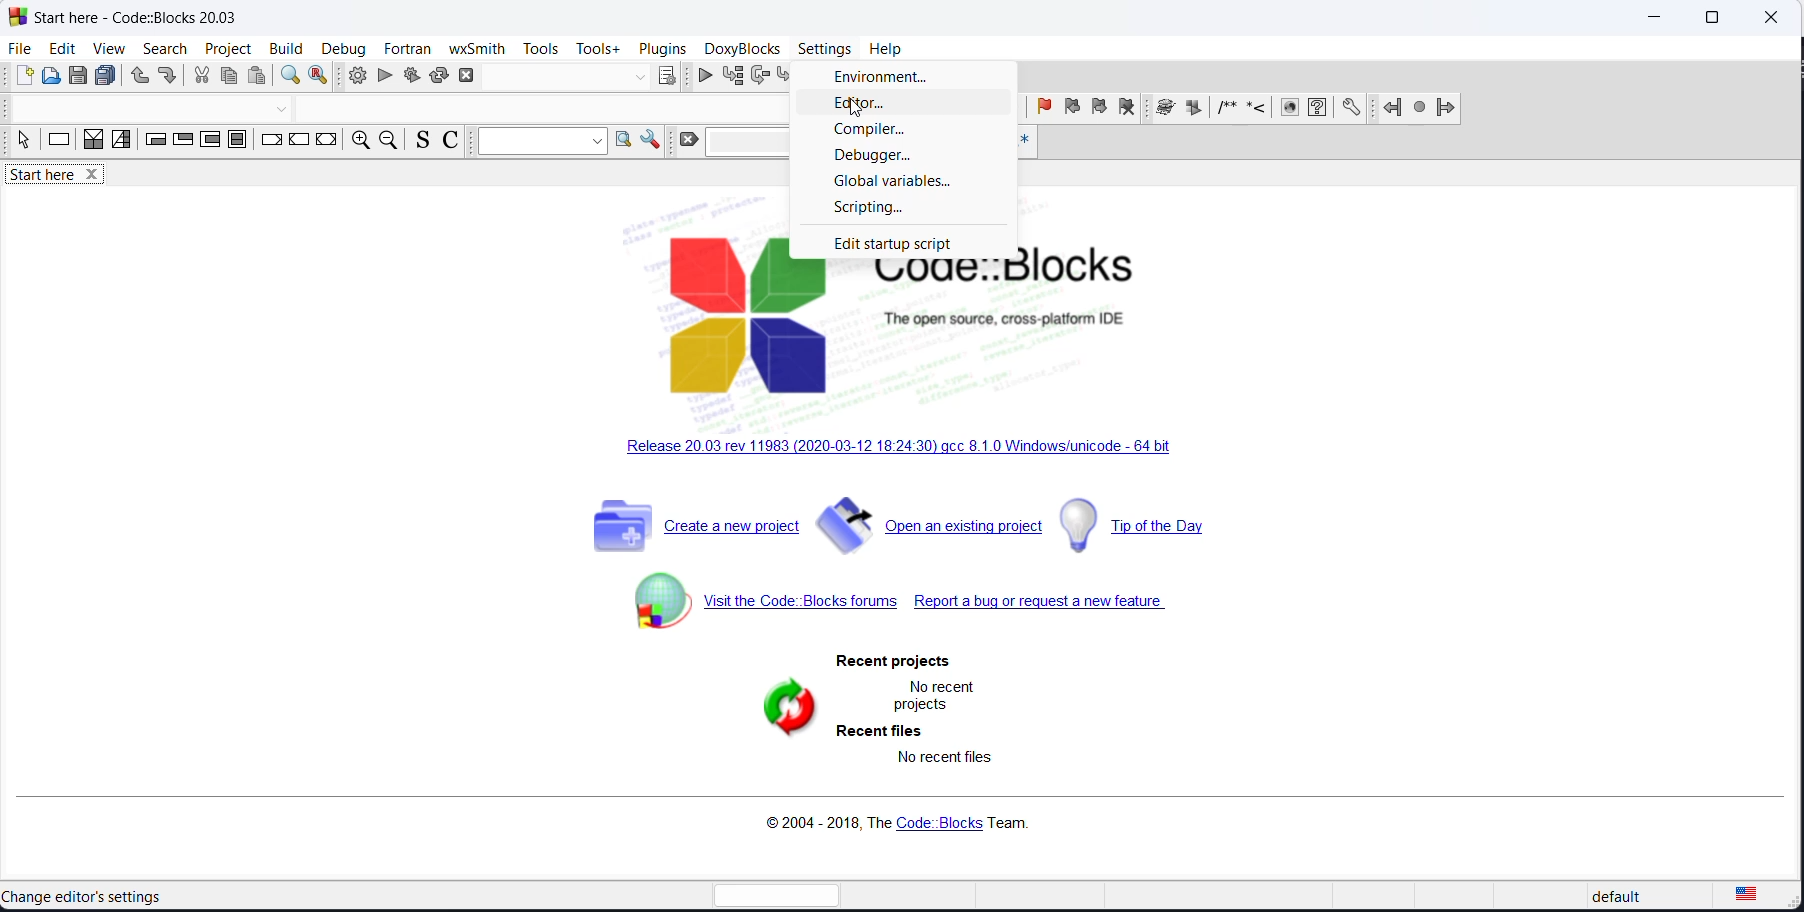  I want to click on zoom out, so click(386, 141).